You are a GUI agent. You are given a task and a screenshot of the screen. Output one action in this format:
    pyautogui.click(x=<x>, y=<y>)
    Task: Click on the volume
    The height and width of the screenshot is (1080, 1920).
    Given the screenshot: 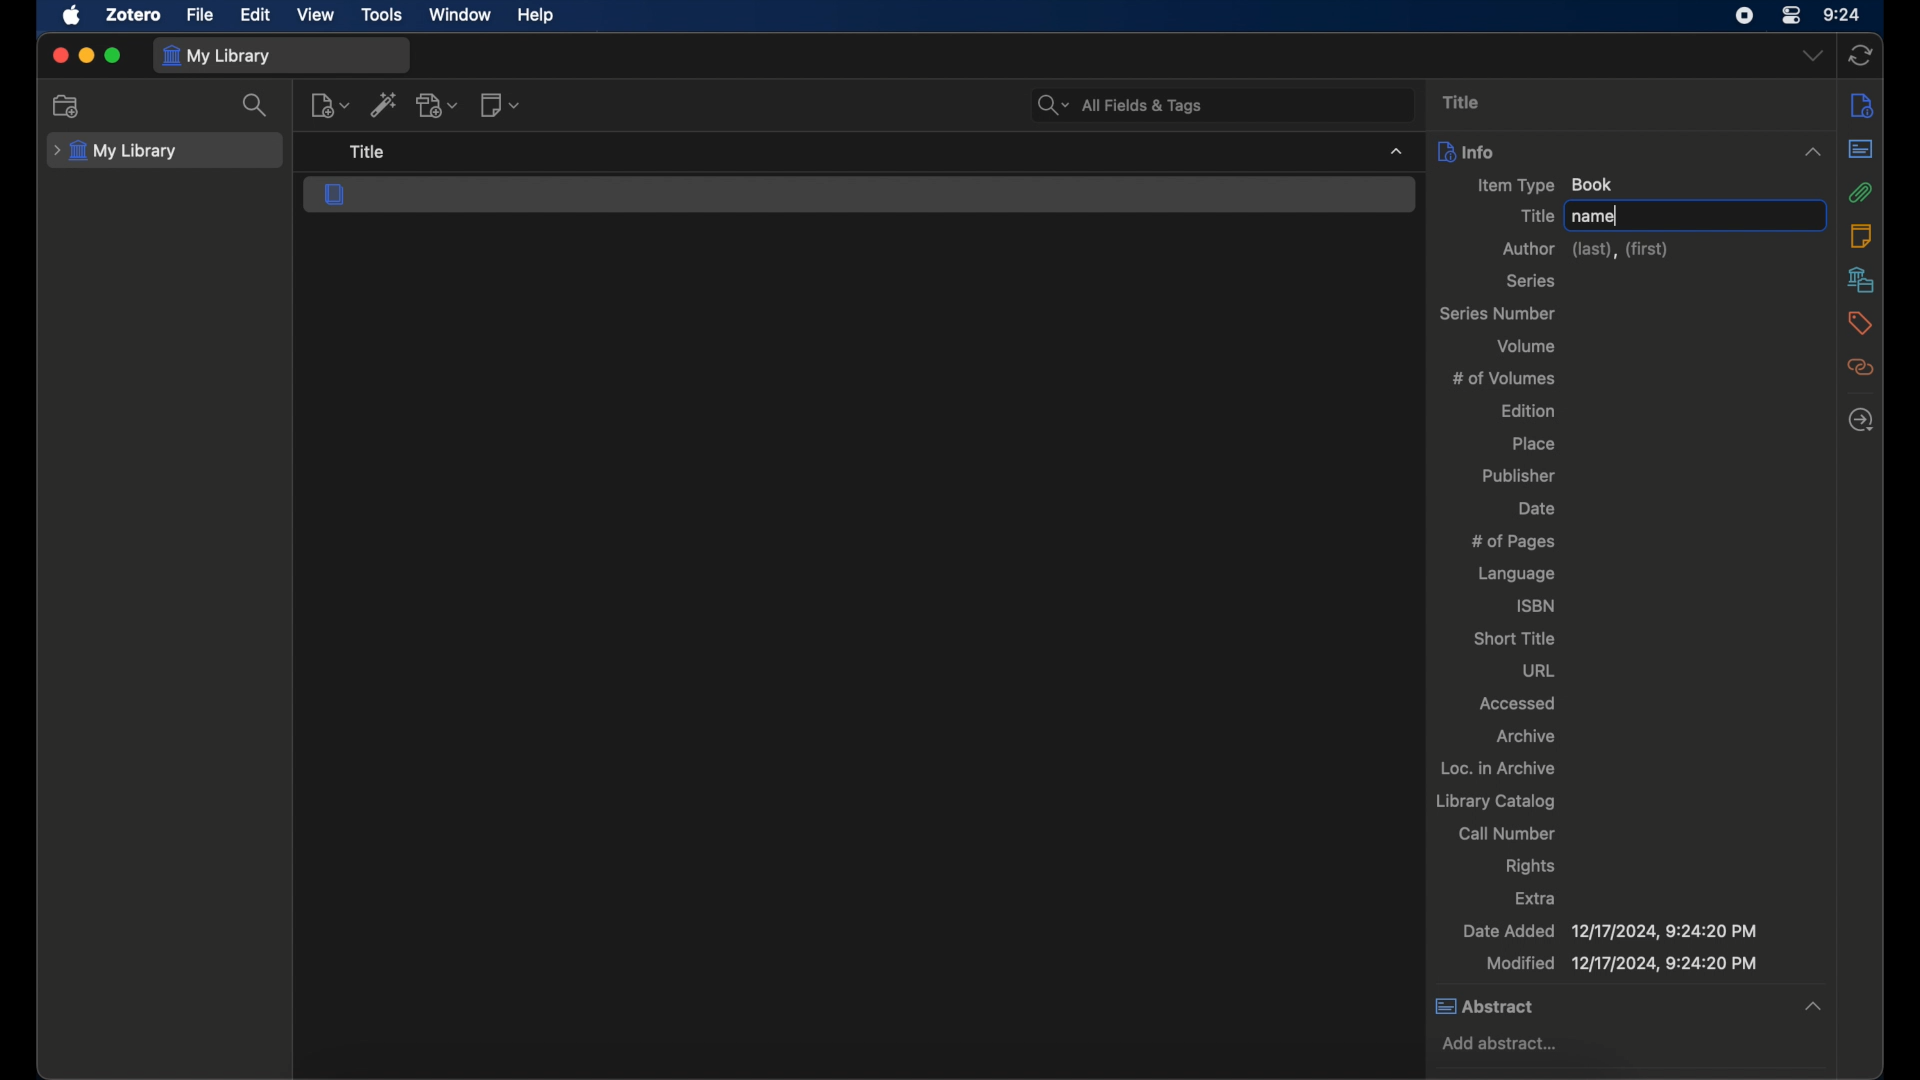 What is the action you would take?
    pyautogui.click(x=1528, y=345)
    